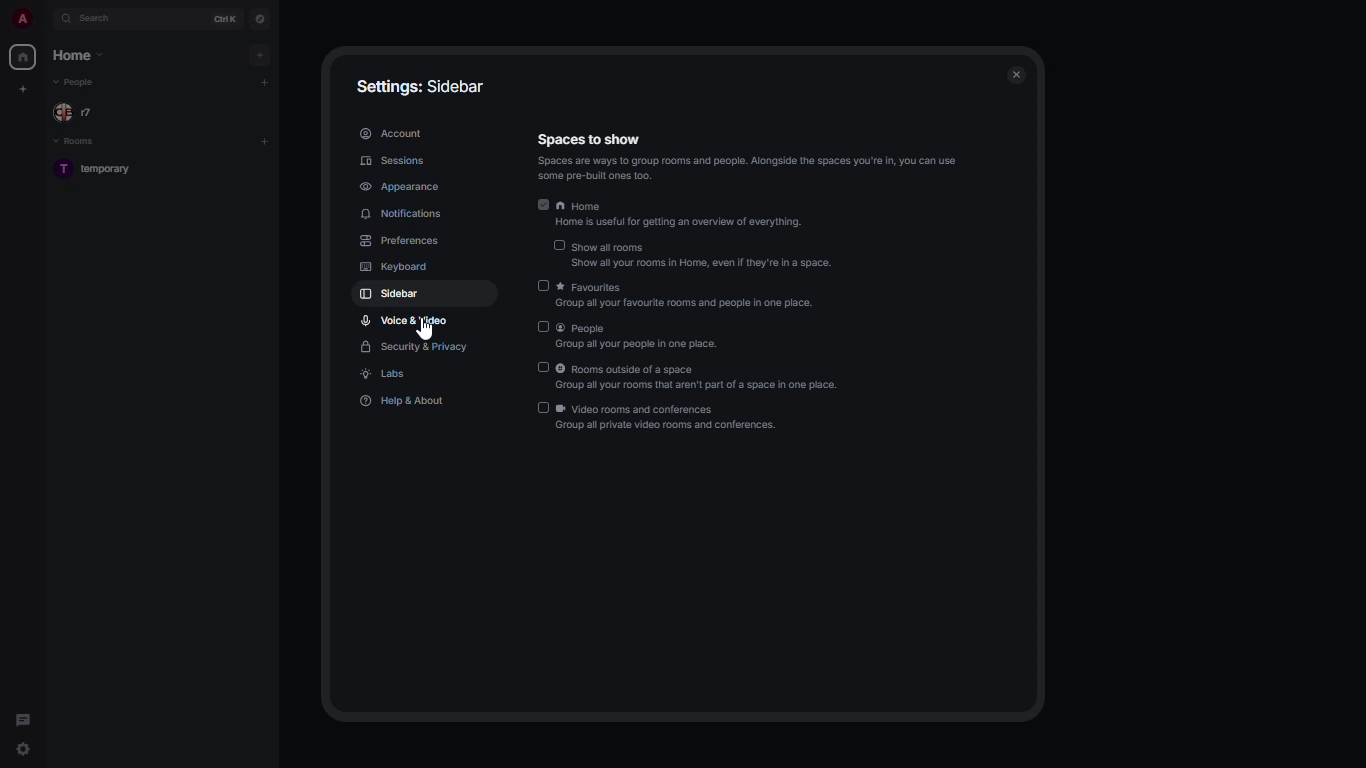 The height and width of the screenshot is (768, 1366). I want to click on cursor, so click(427, 331).